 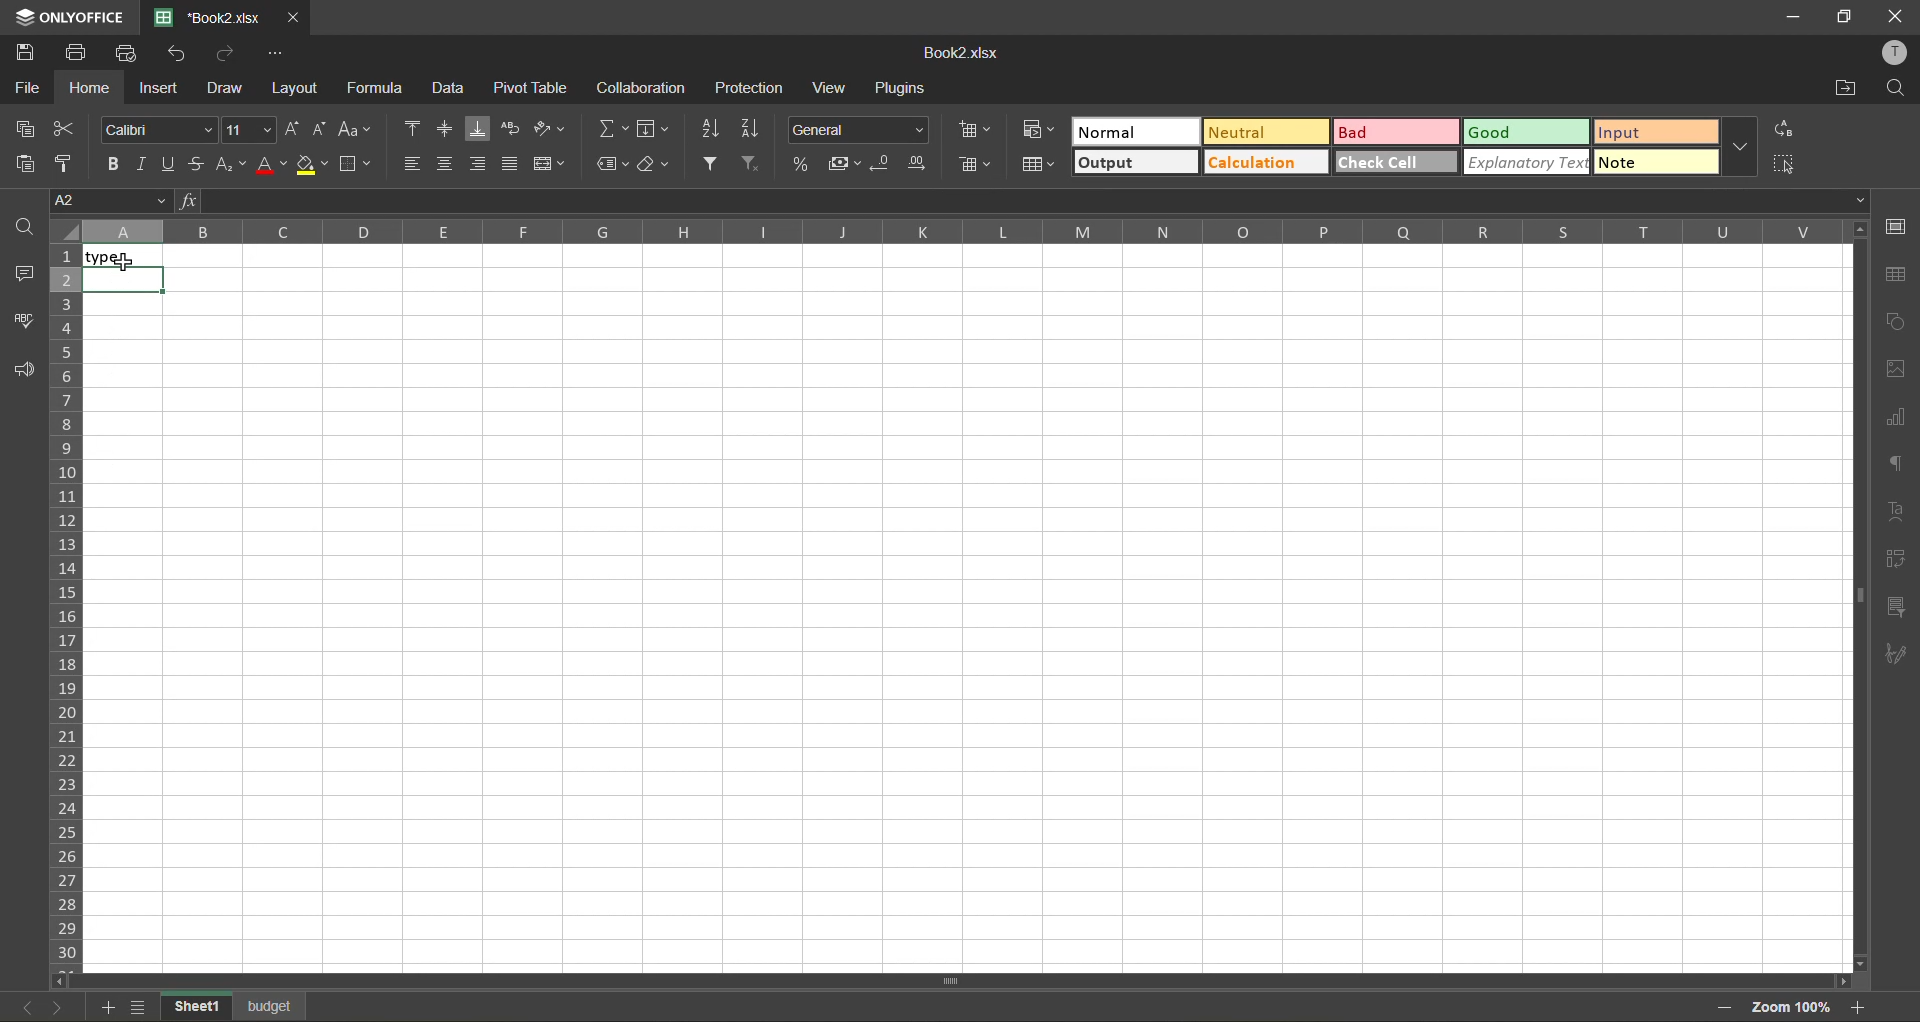 I want to click on zoom out, so click(x=1721, y=1007).